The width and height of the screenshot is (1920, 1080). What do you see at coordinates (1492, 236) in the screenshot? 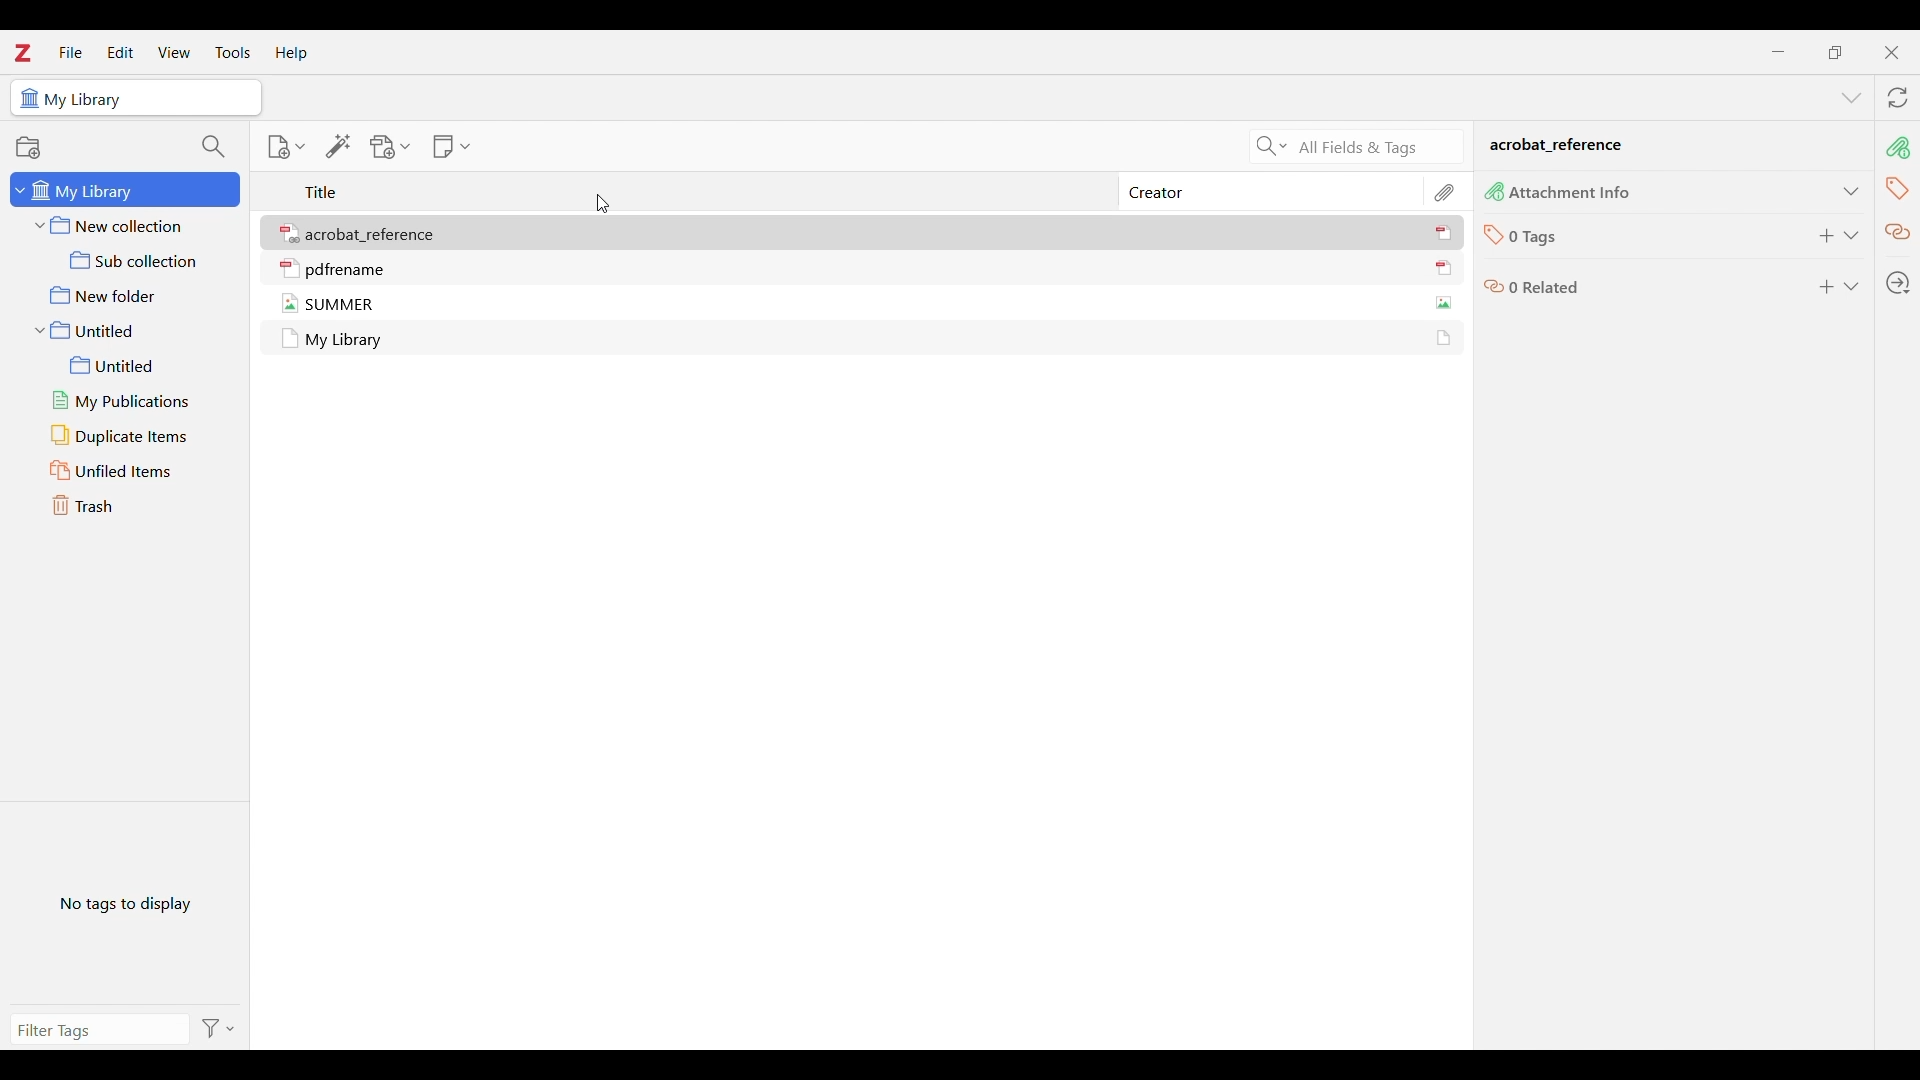
I see `icon` at bounding box center [1492, 236].